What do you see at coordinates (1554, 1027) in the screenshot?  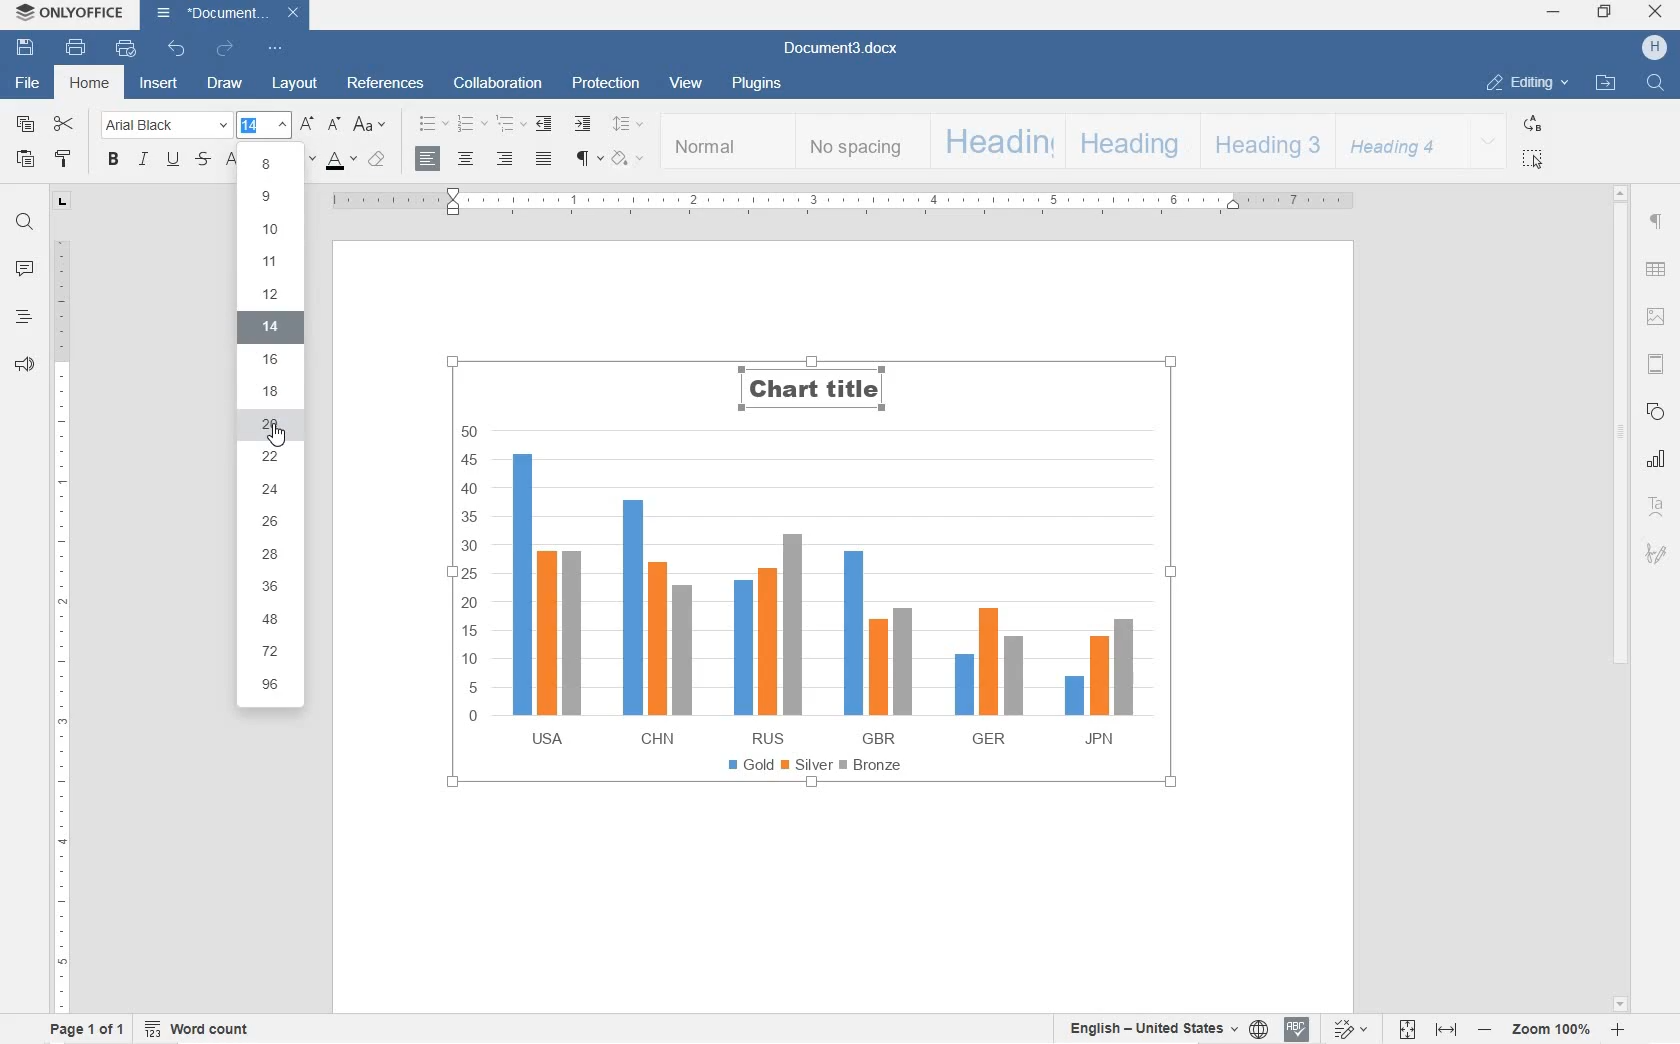 I see `ZOOM IN OR OUT` at bounding box center [1554, 1027].